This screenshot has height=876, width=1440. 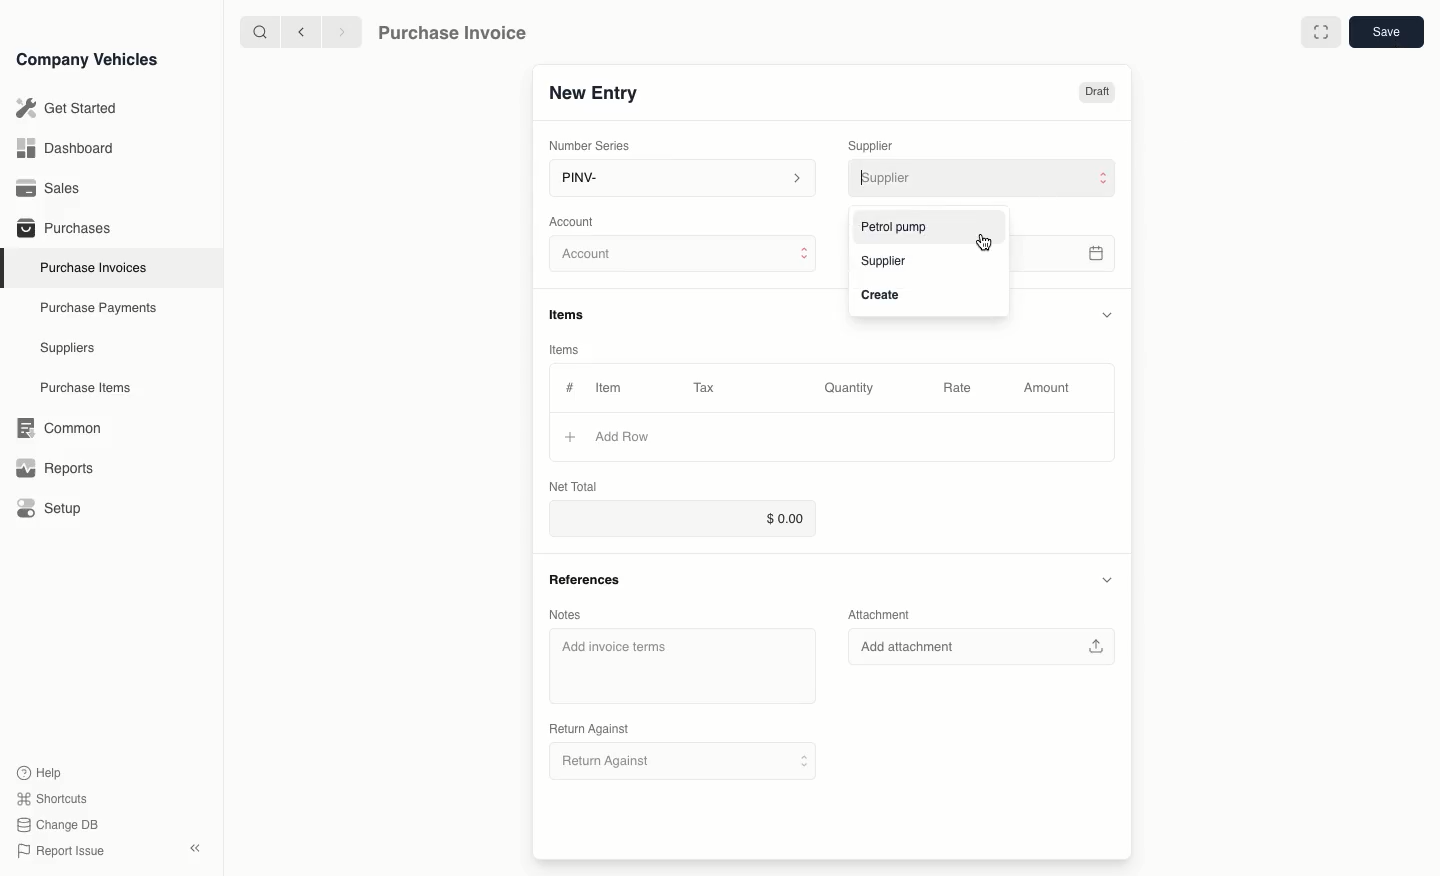 I want to click on Rate, so click(x=959, y=388).